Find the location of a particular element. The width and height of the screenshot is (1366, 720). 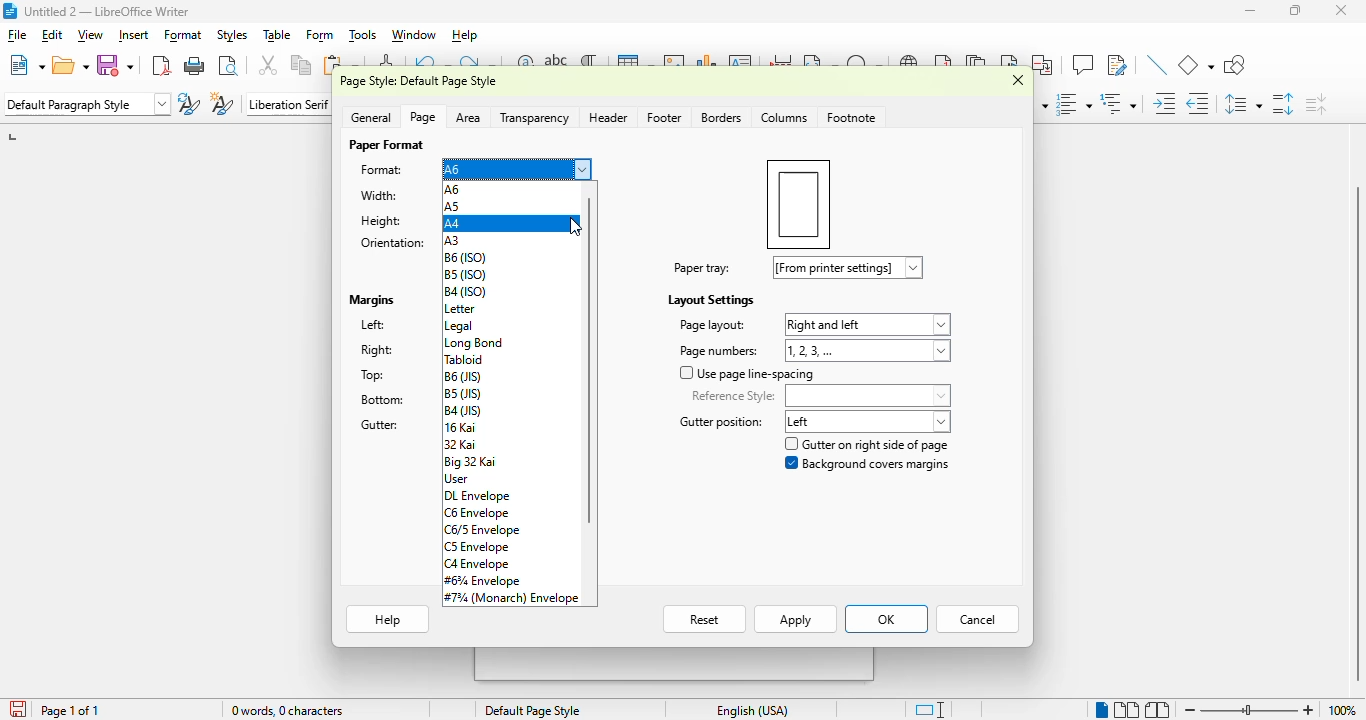

insert cross-reference is located at coordinates (1041, 65).